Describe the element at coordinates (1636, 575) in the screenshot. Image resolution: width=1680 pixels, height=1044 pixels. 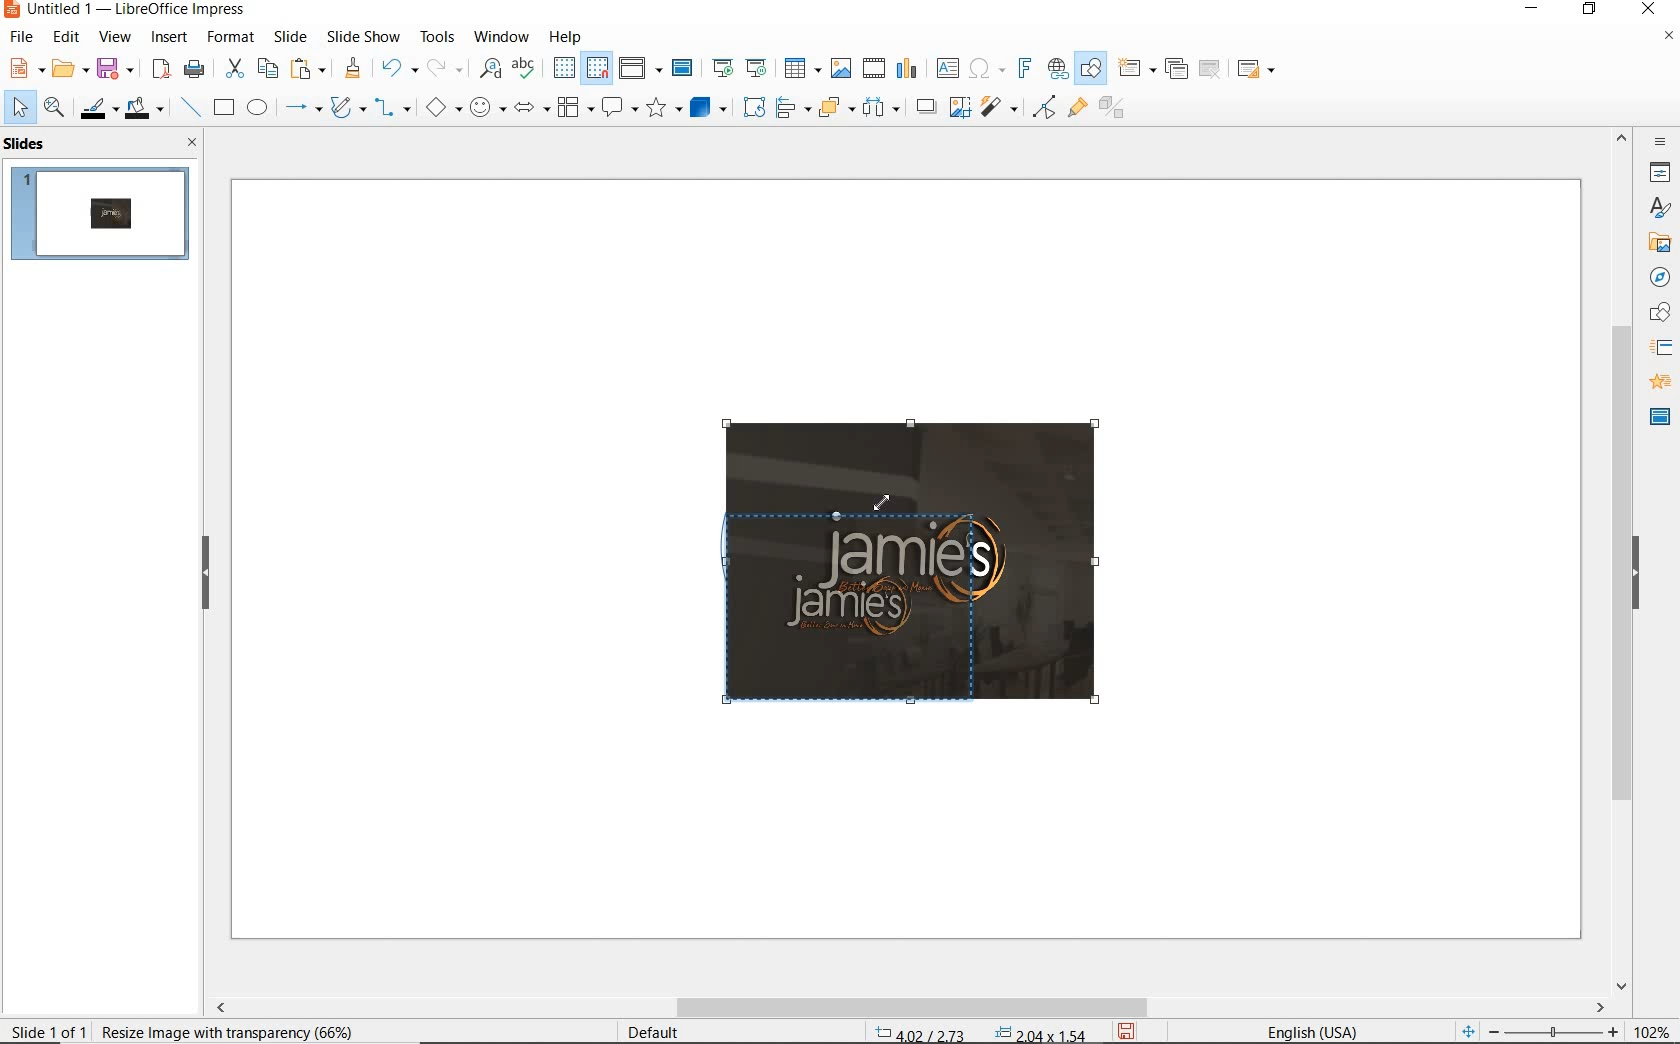
I see `hide` at that location.